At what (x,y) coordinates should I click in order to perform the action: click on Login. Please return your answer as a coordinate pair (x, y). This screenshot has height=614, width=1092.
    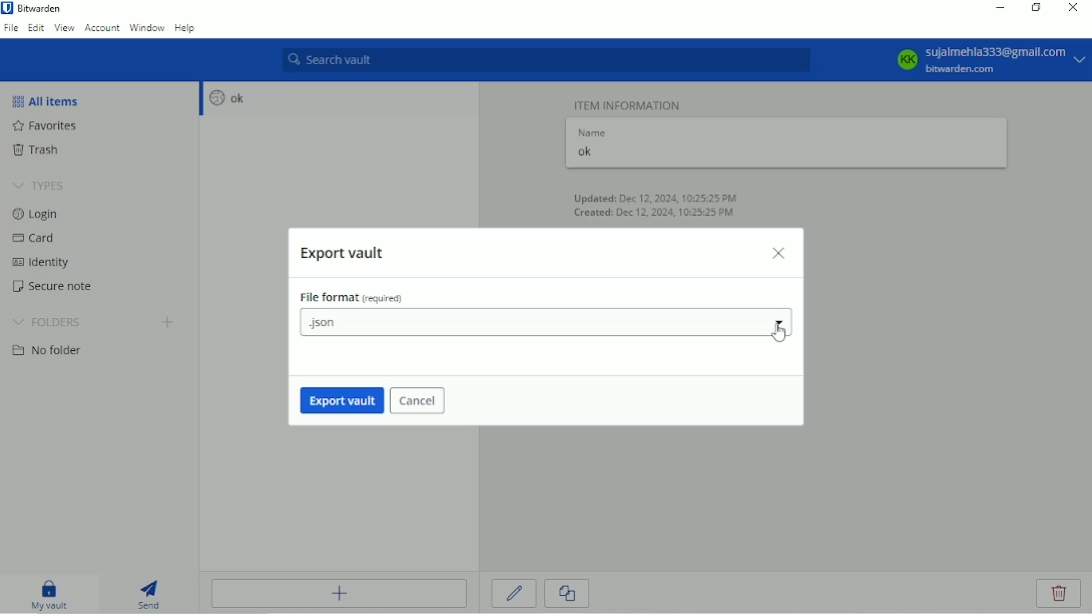
    Looking at the image, I should click on (36, 214).